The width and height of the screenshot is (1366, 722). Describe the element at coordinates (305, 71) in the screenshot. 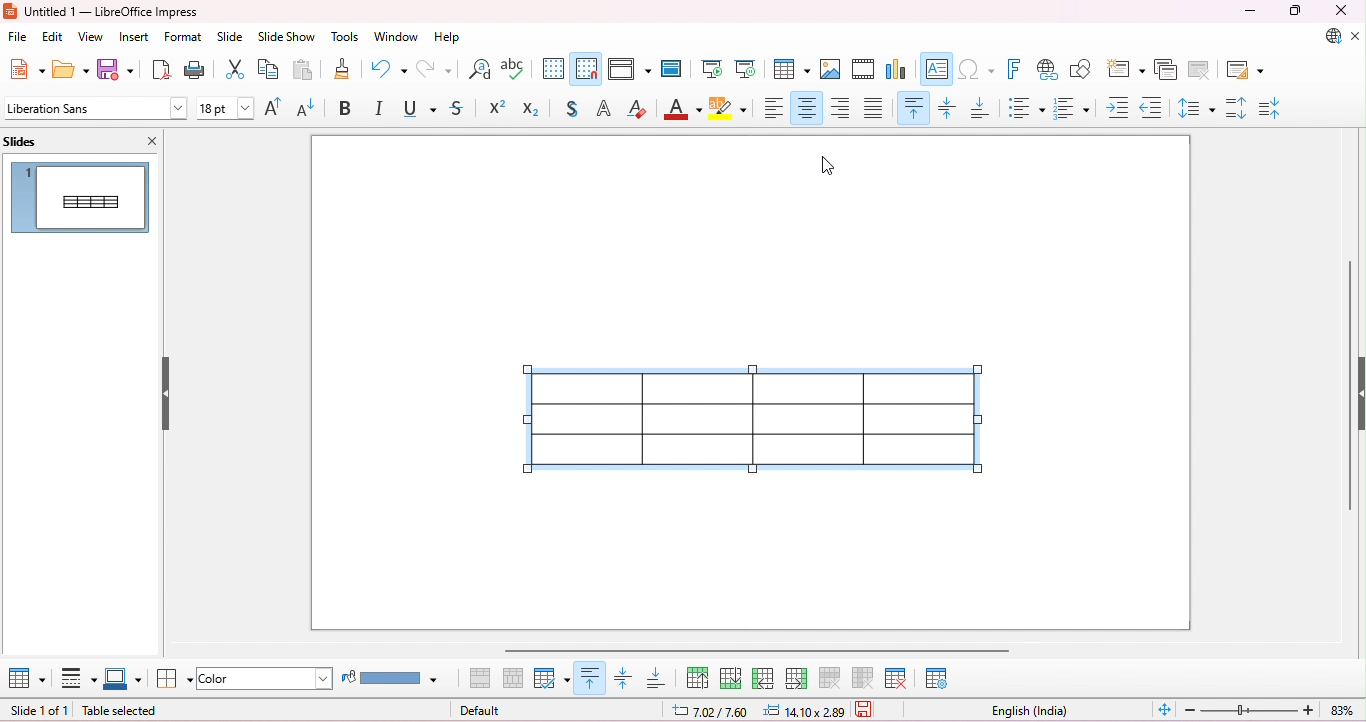

I see `paste` at that location.